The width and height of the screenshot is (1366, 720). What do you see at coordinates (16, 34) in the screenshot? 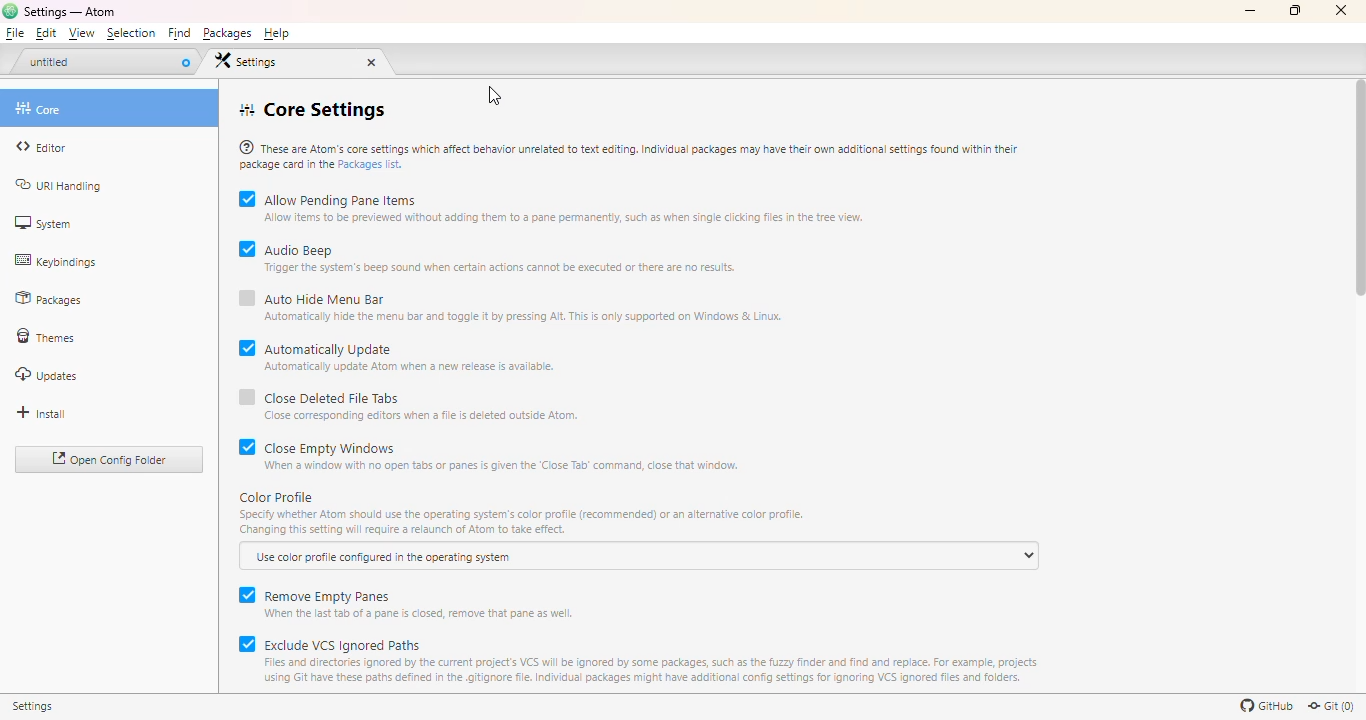
I see `file` at bounding box center [16, 34].